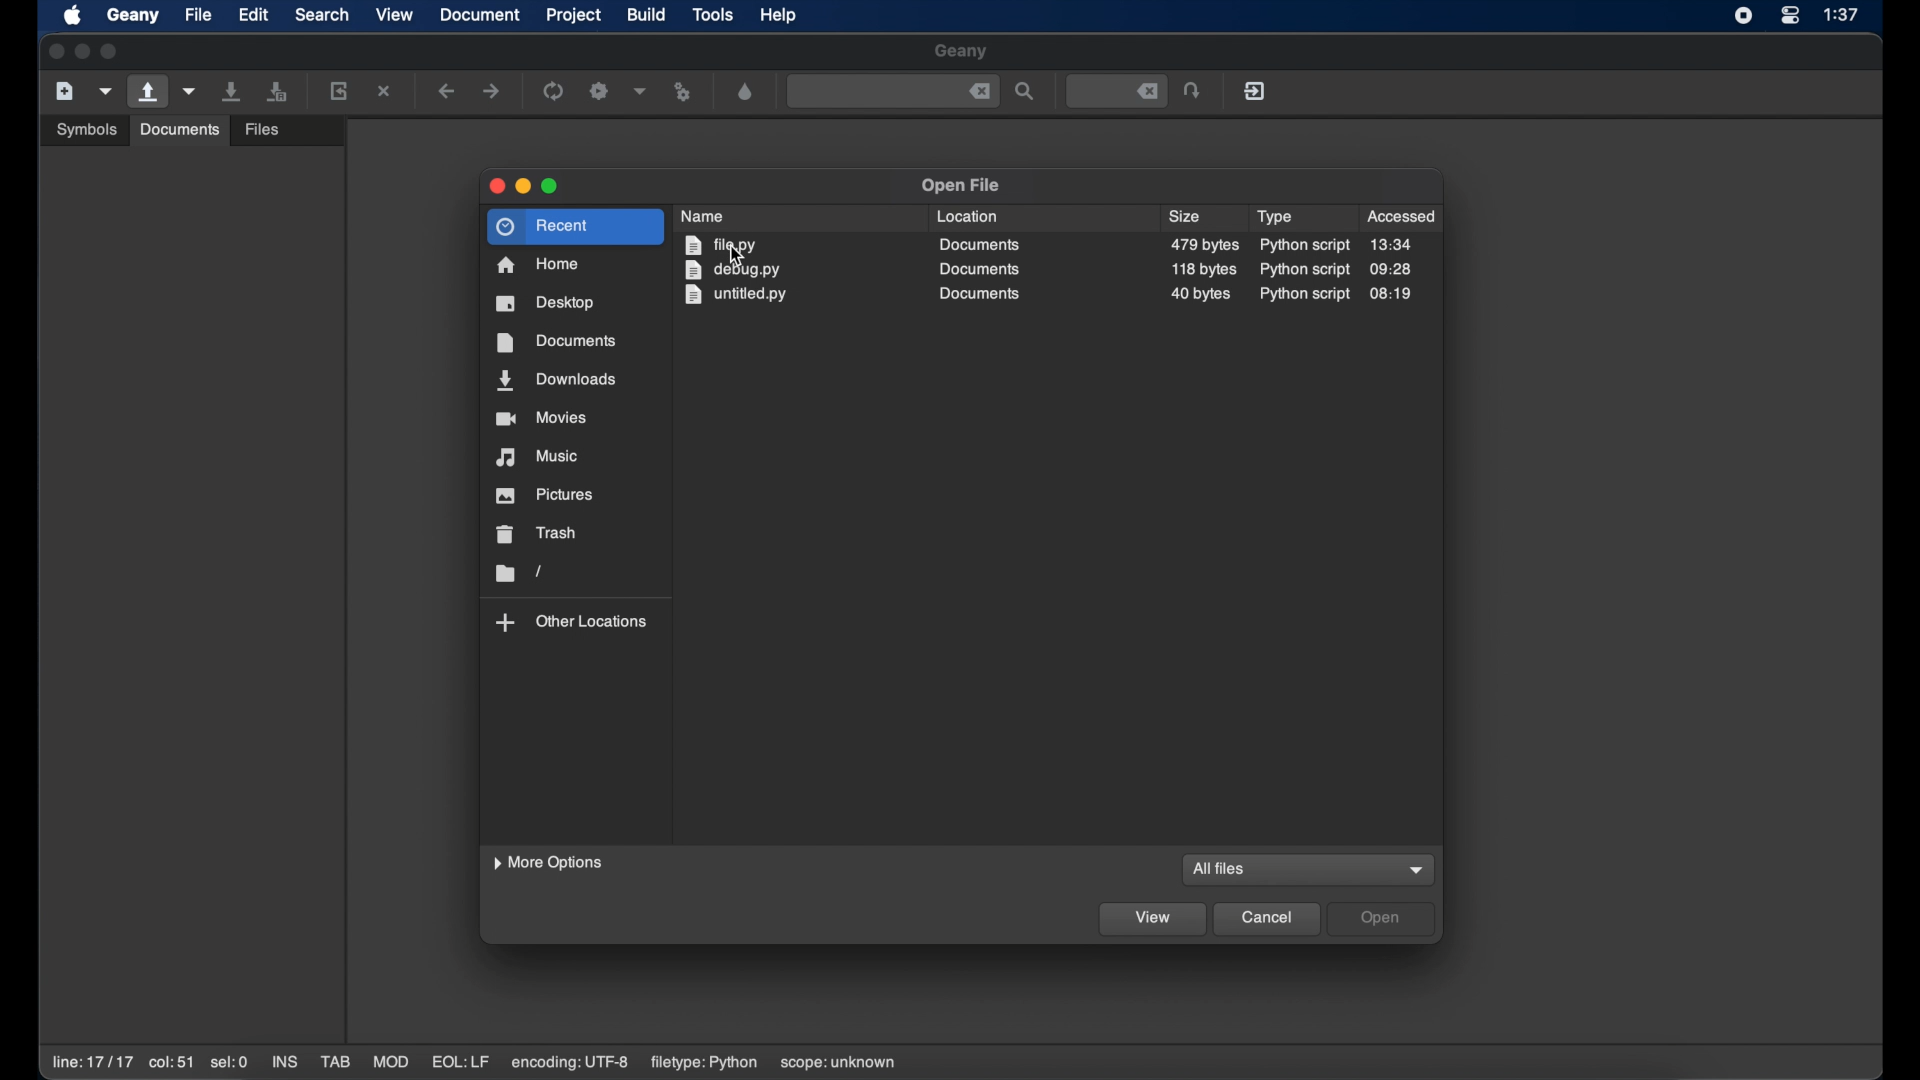 This screenshot has width=1920, height=1080. I want to click on cancel, so click(1268, 920).